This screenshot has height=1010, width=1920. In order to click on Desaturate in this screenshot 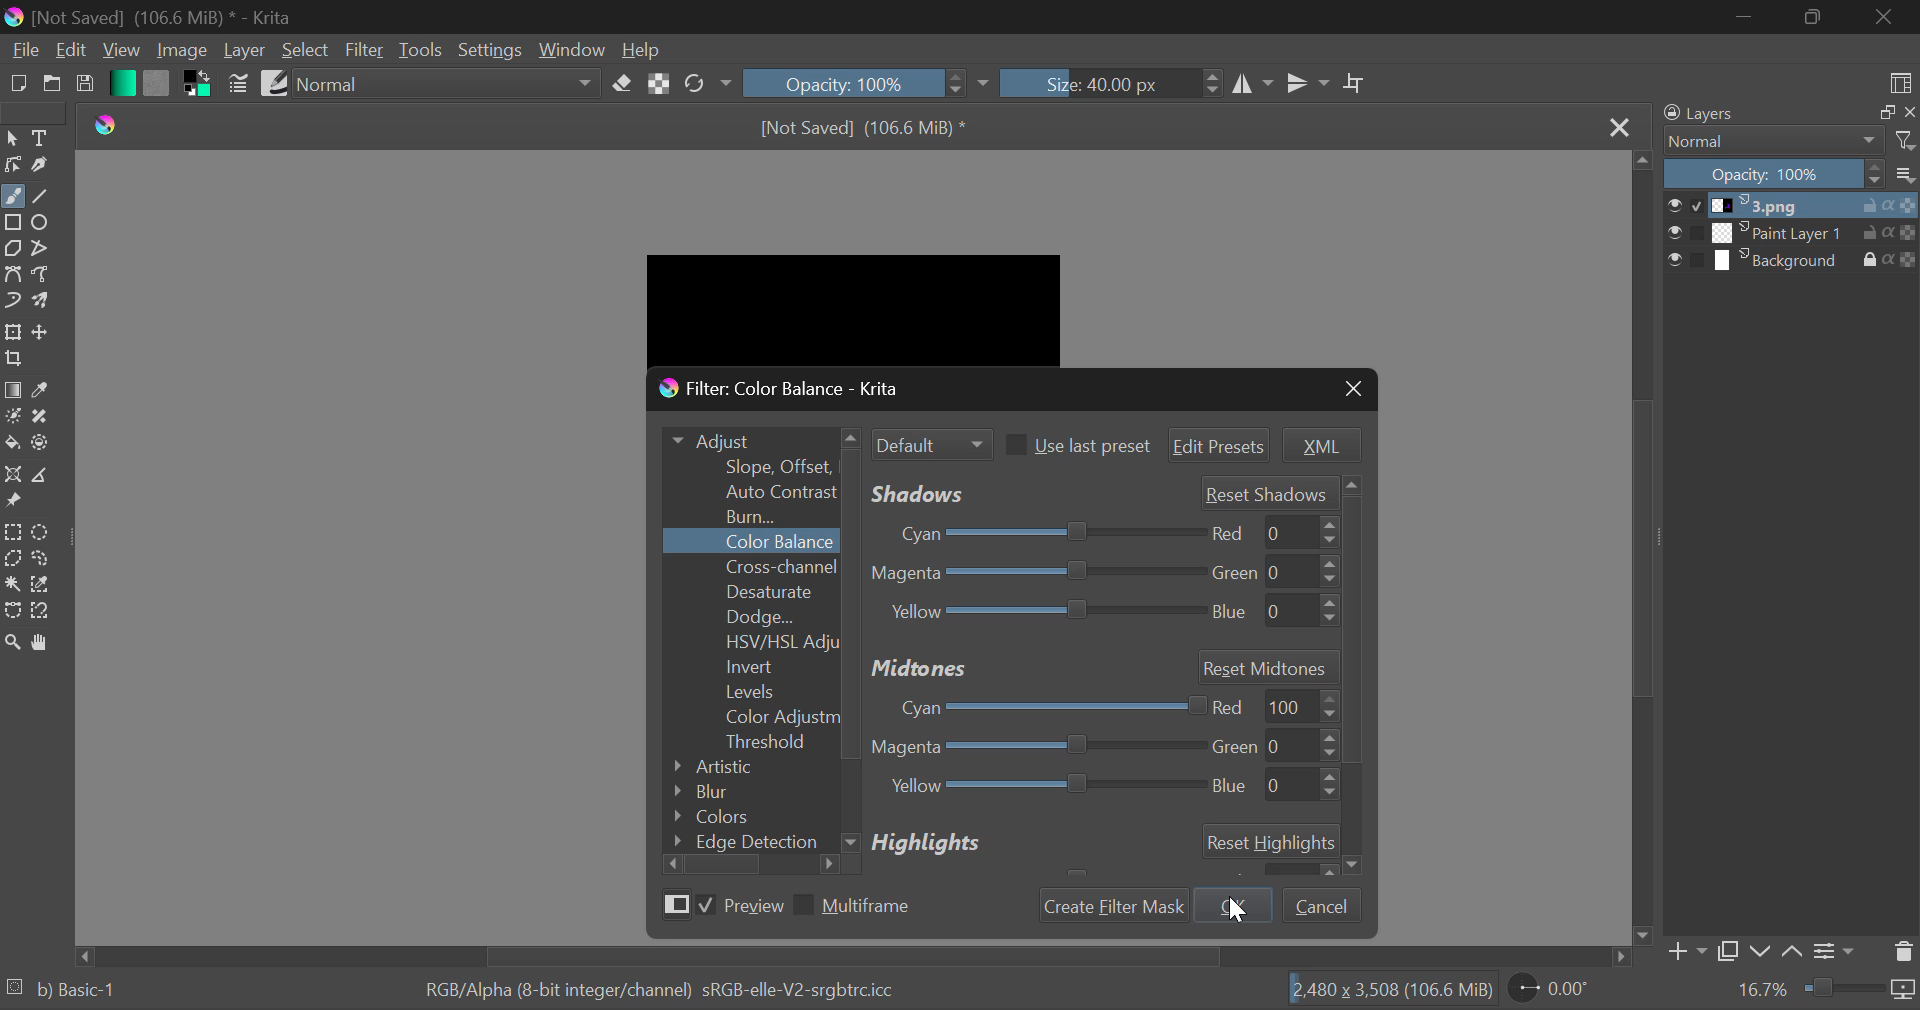, I will do `click(749, 592)`.